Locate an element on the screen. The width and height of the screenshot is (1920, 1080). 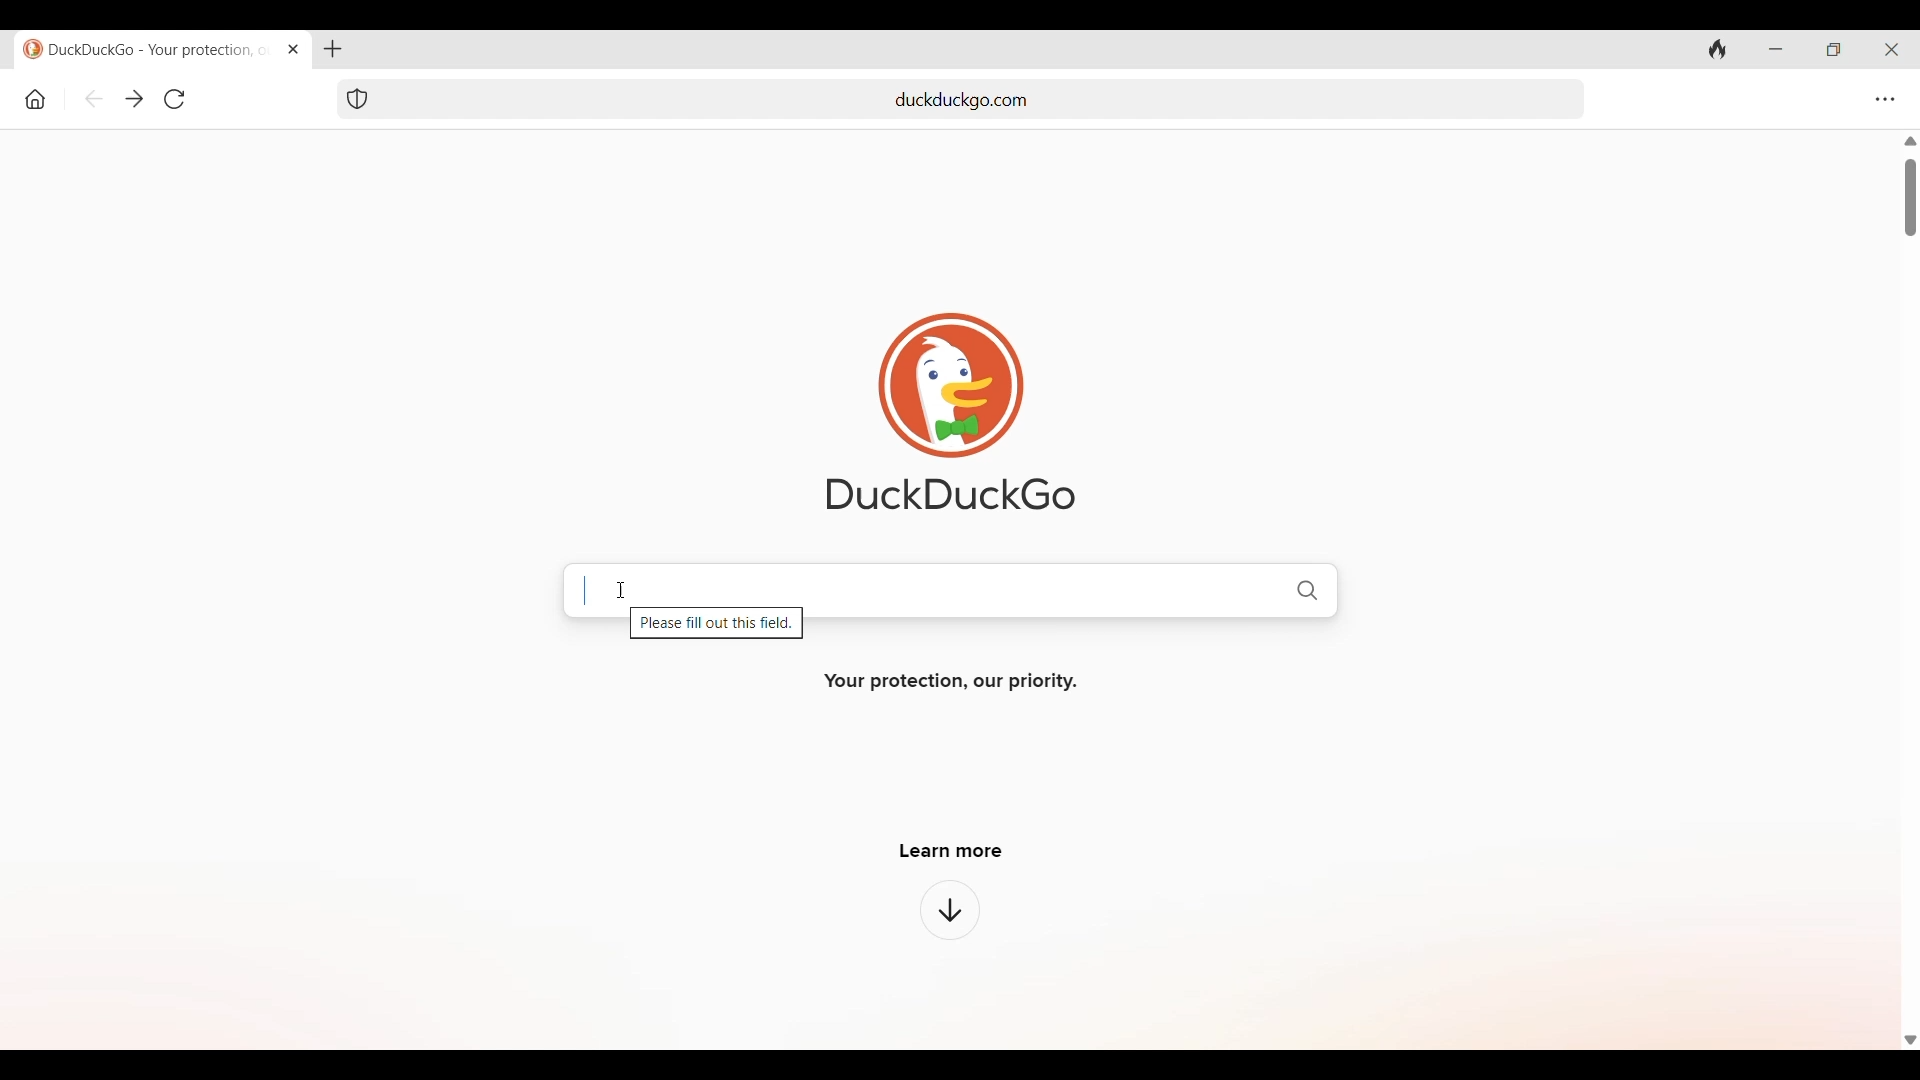
Close tab is located at coordinates (292, 48).